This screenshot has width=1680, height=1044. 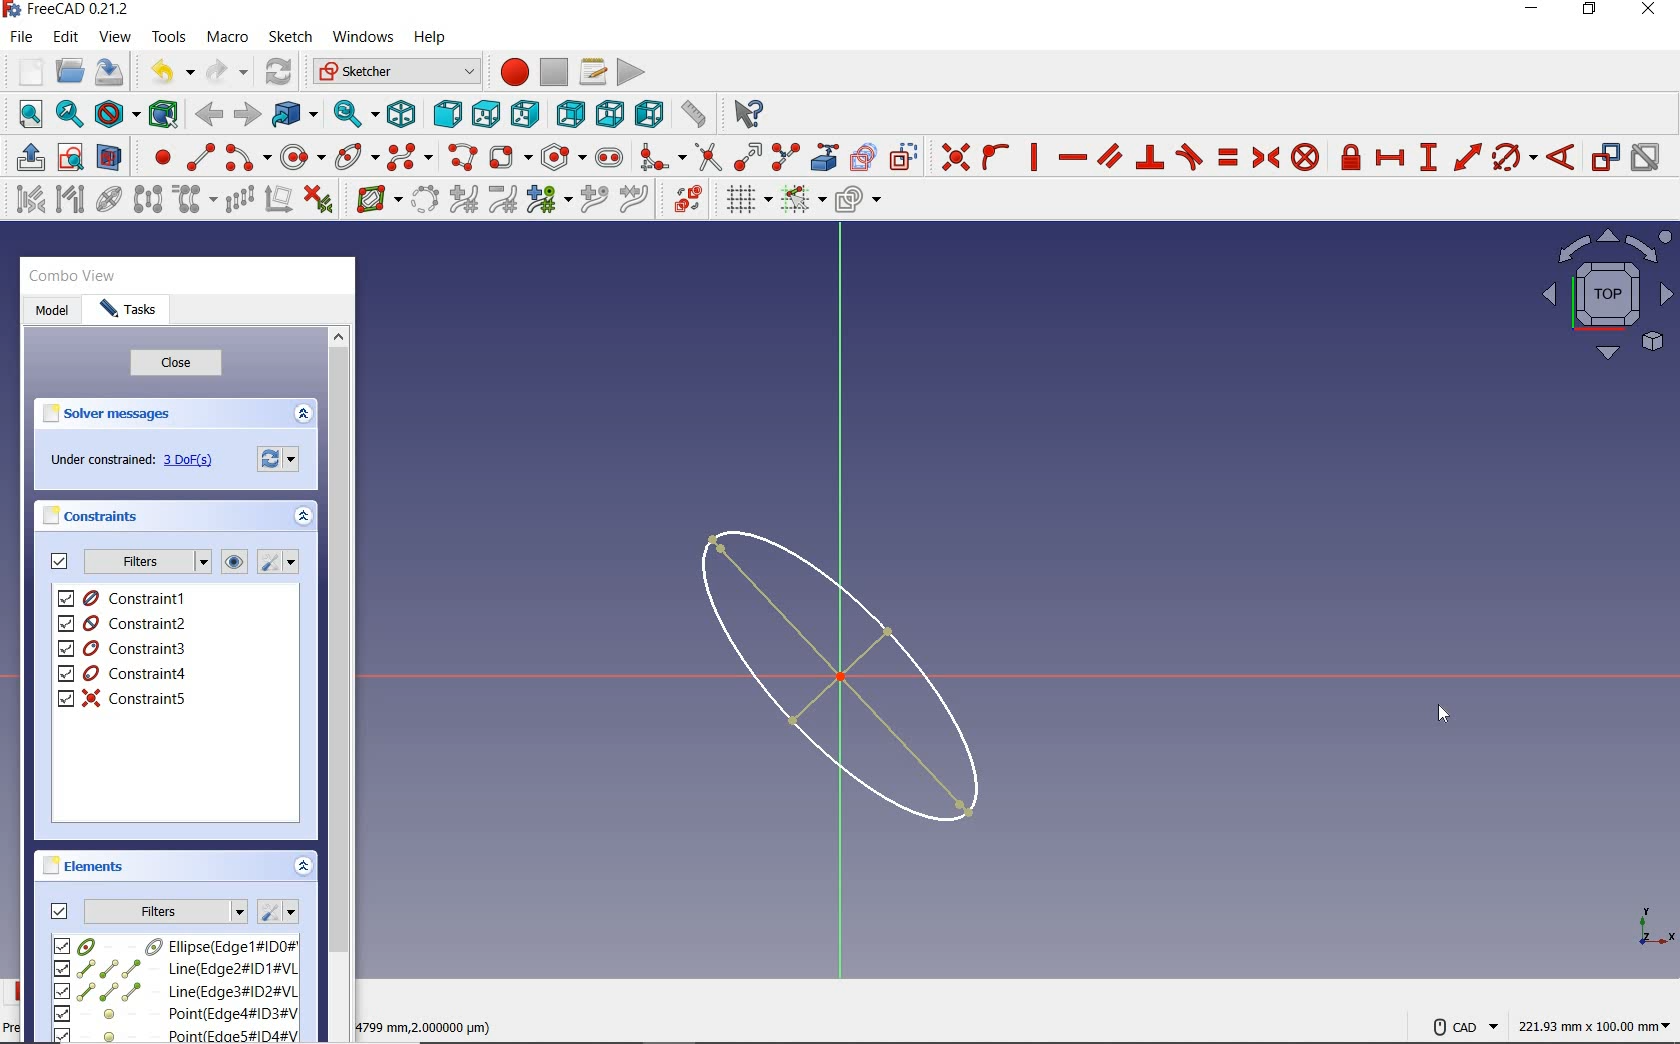 What do you see at coordinates (1606, 156) in the screenshot?
I see `toggle driving/ reference constraint` at bounding box center [1606, 156].